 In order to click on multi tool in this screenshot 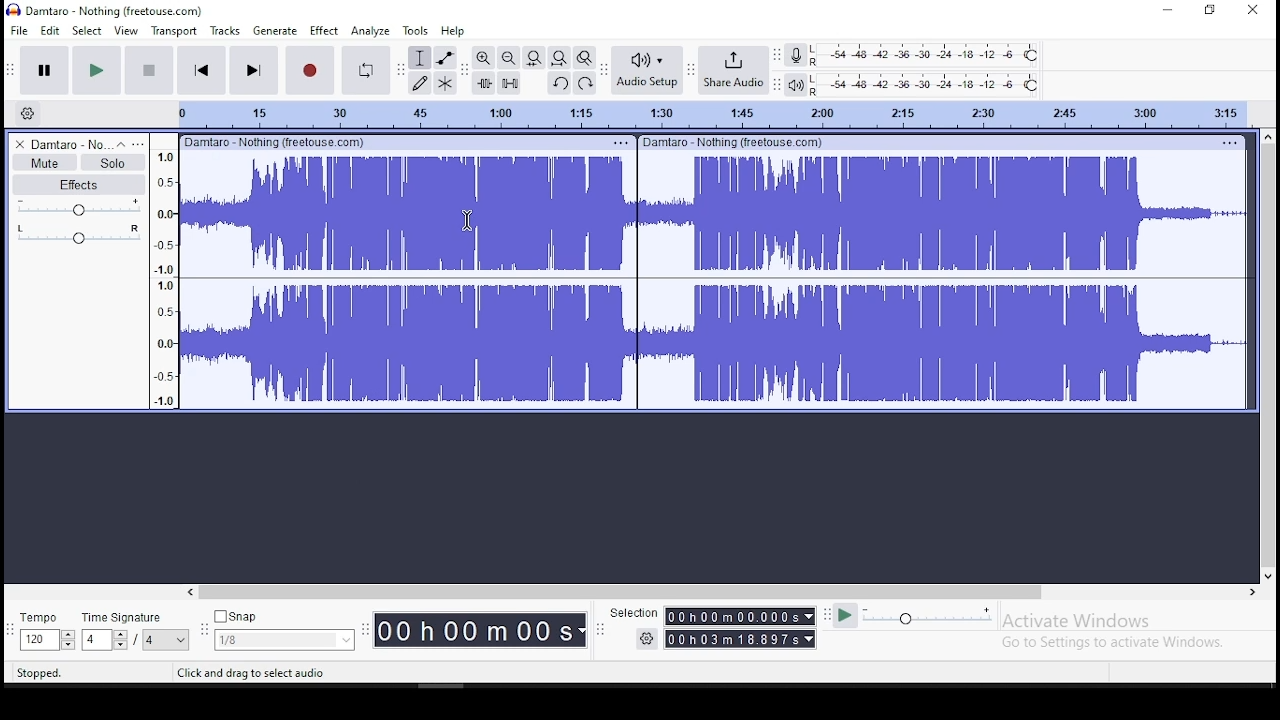, I will do `click(445, 83)`.